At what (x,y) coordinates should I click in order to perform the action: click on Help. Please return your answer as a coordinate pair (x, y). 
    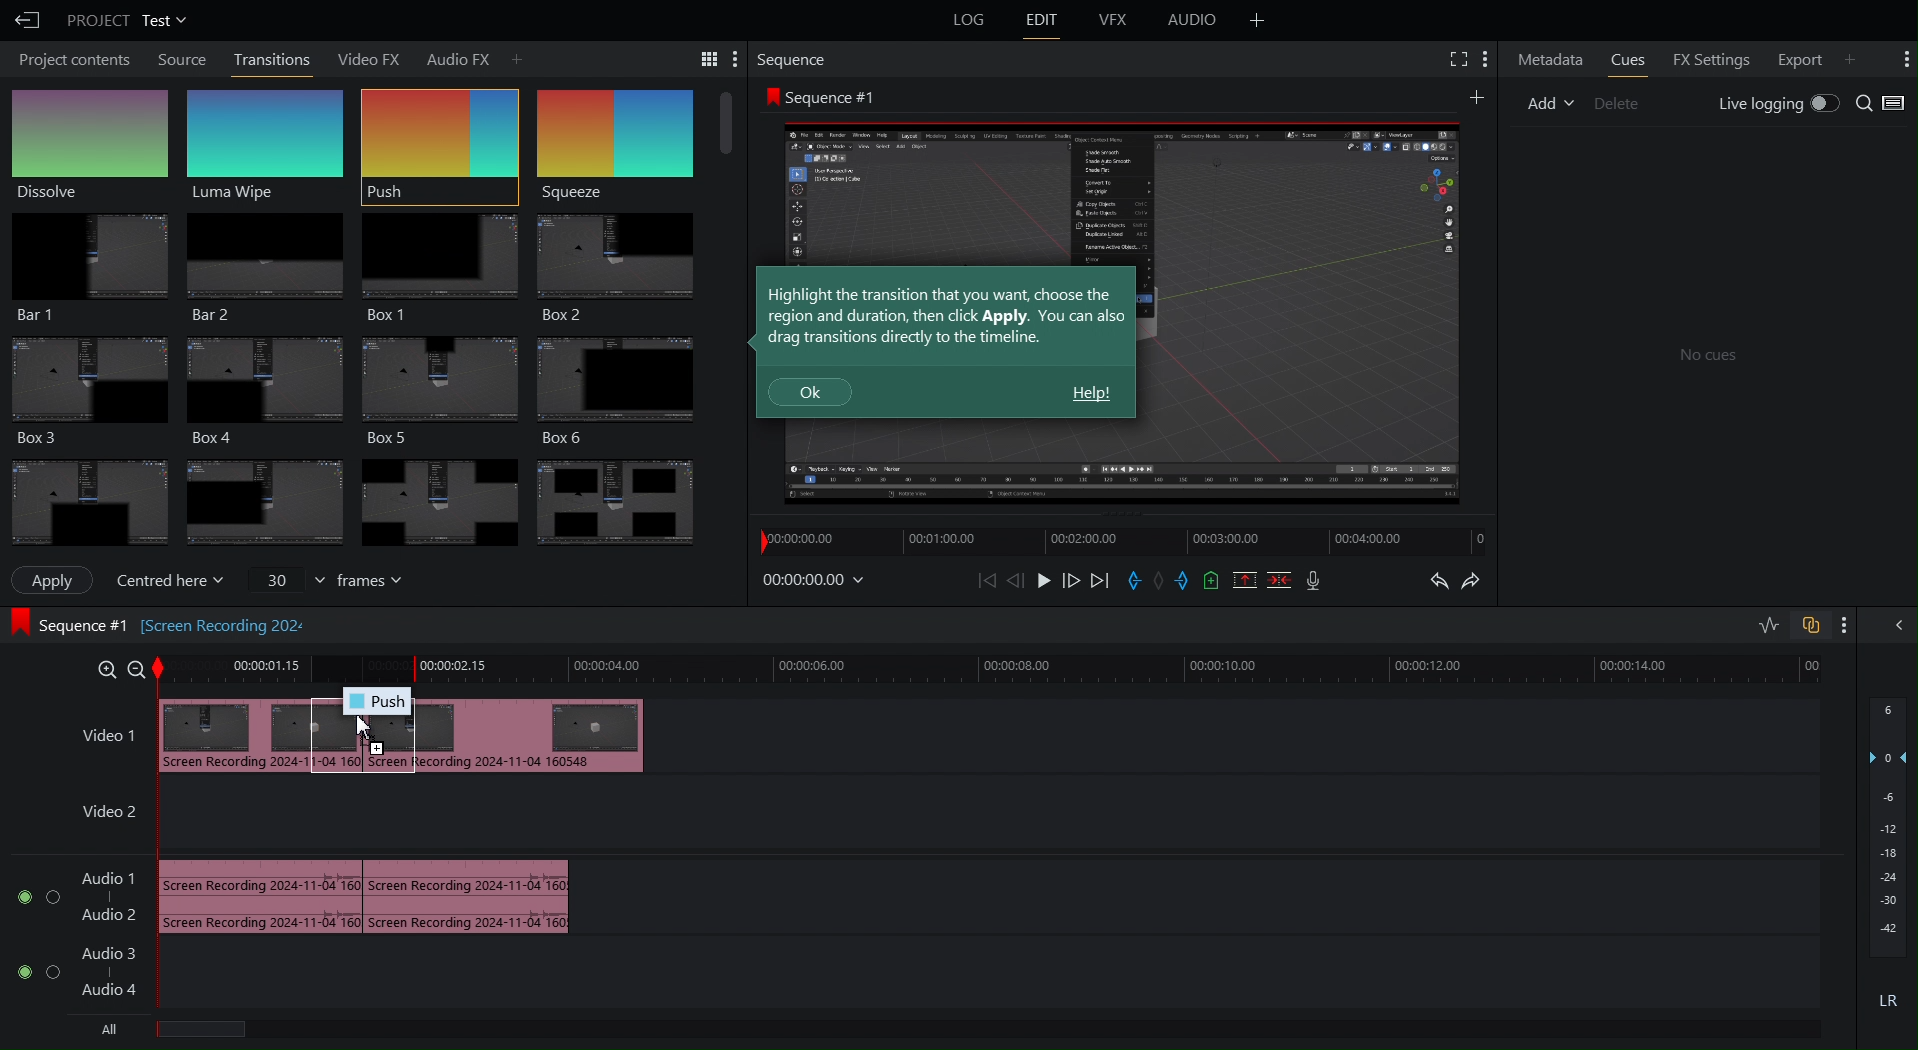
    Looking at the image, I should click on (1091, 394).